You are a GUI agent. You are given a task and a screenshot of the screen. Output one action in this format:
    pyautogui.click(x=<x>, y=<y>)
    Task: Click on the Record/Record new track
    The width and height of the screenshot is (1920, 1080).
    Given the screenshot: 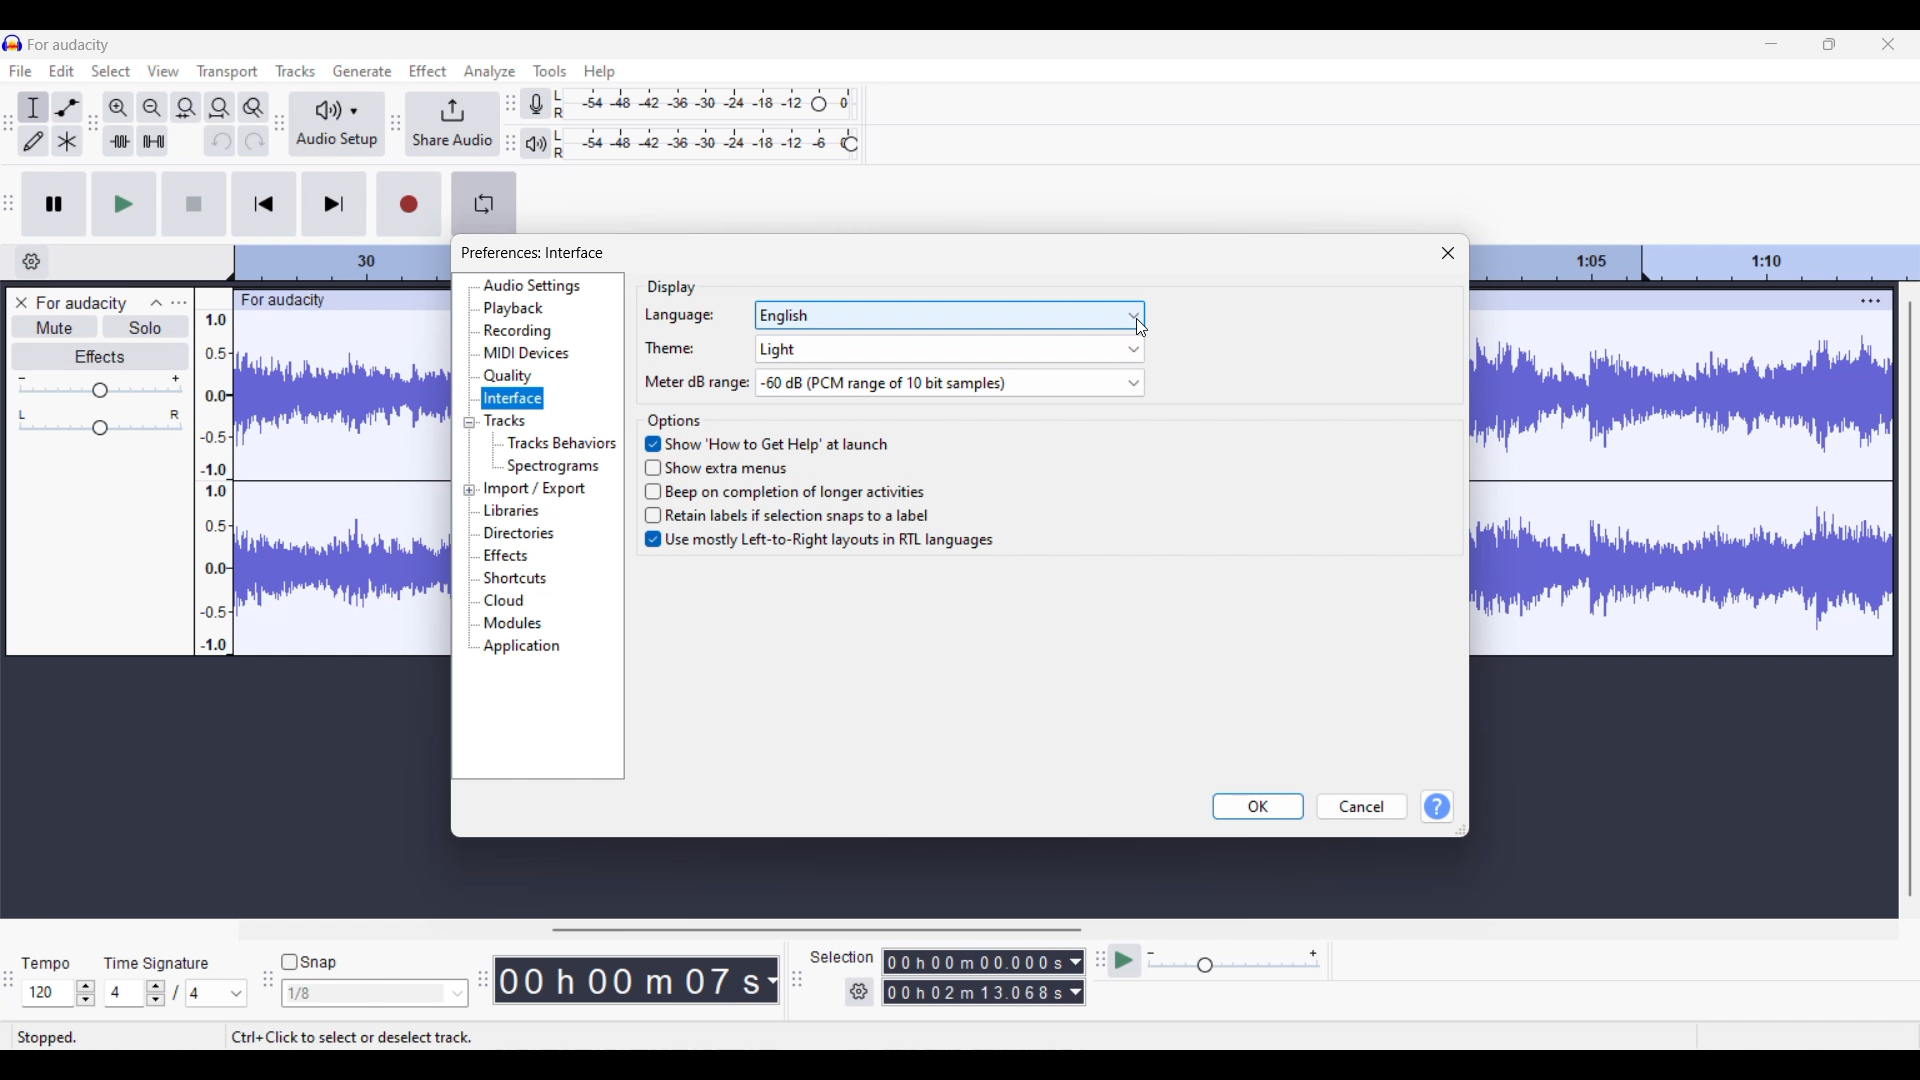 What is the action you would take?
    pyautogui.click(x=409, y=204)
    